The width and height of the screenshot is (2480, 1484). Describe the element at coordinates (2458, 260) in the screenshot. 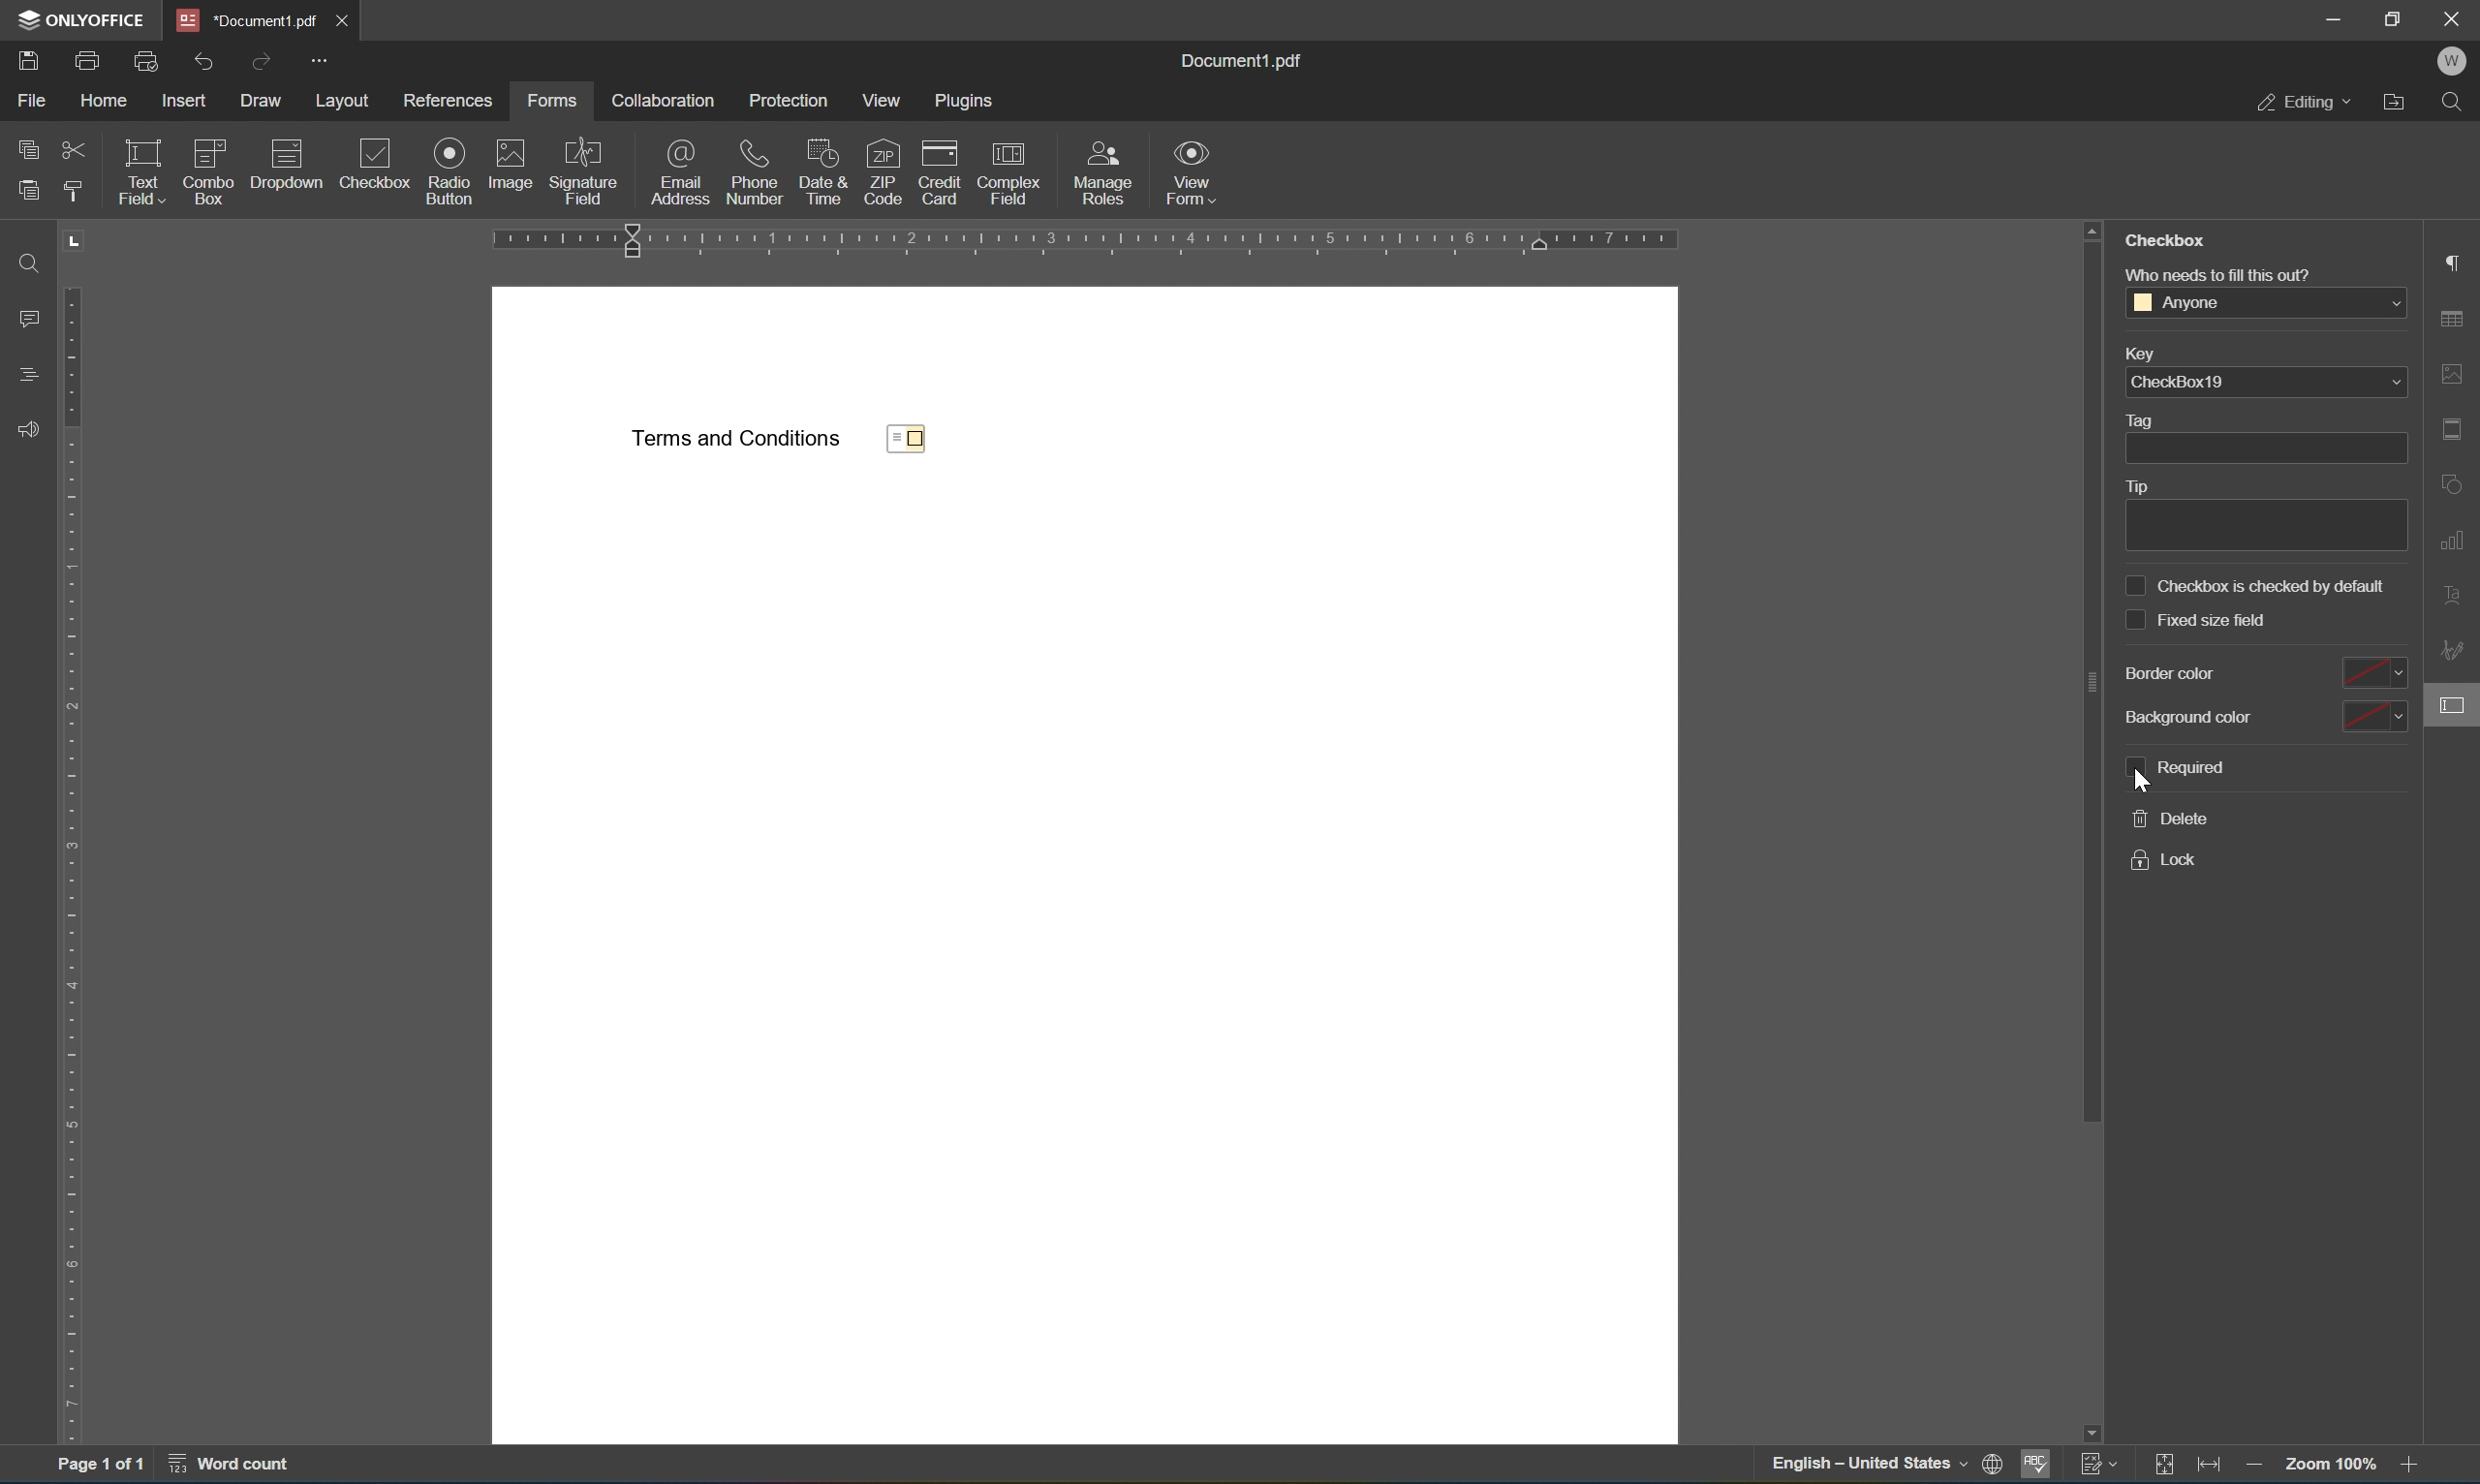

I see `paragraph settings` at that location.